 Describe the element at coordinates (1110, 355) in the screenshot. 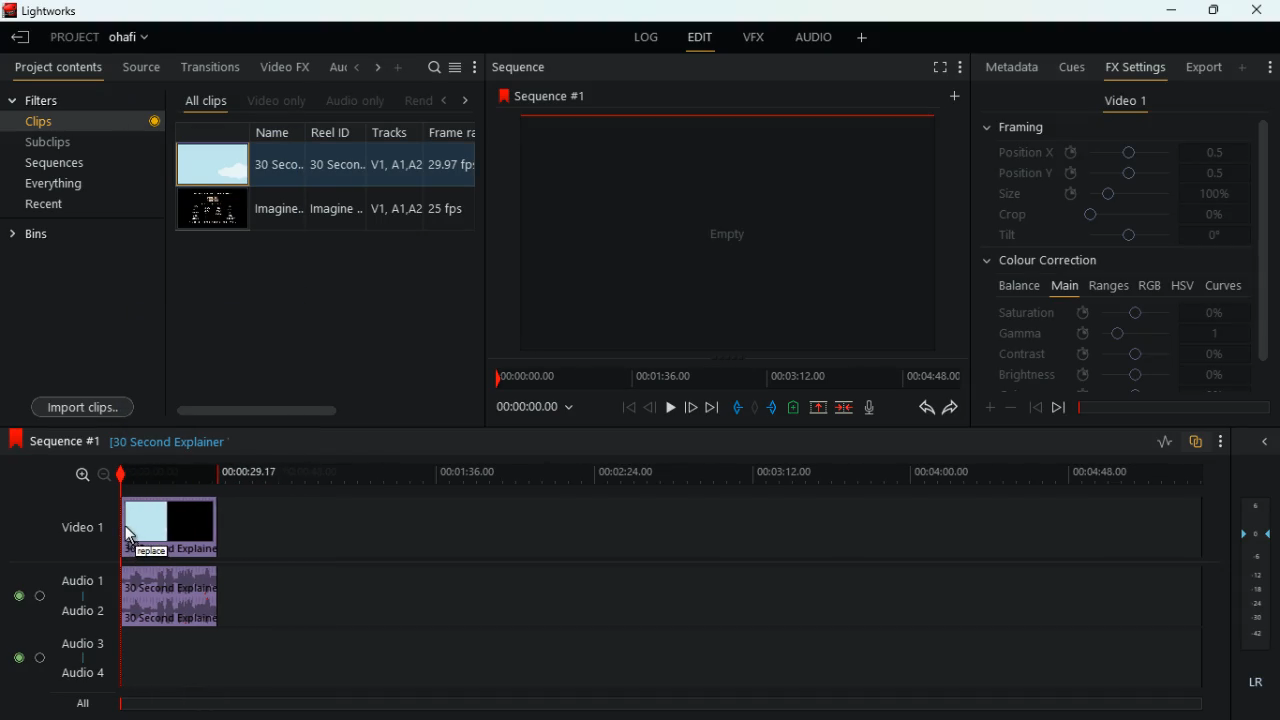

I see `contrast` at that location.